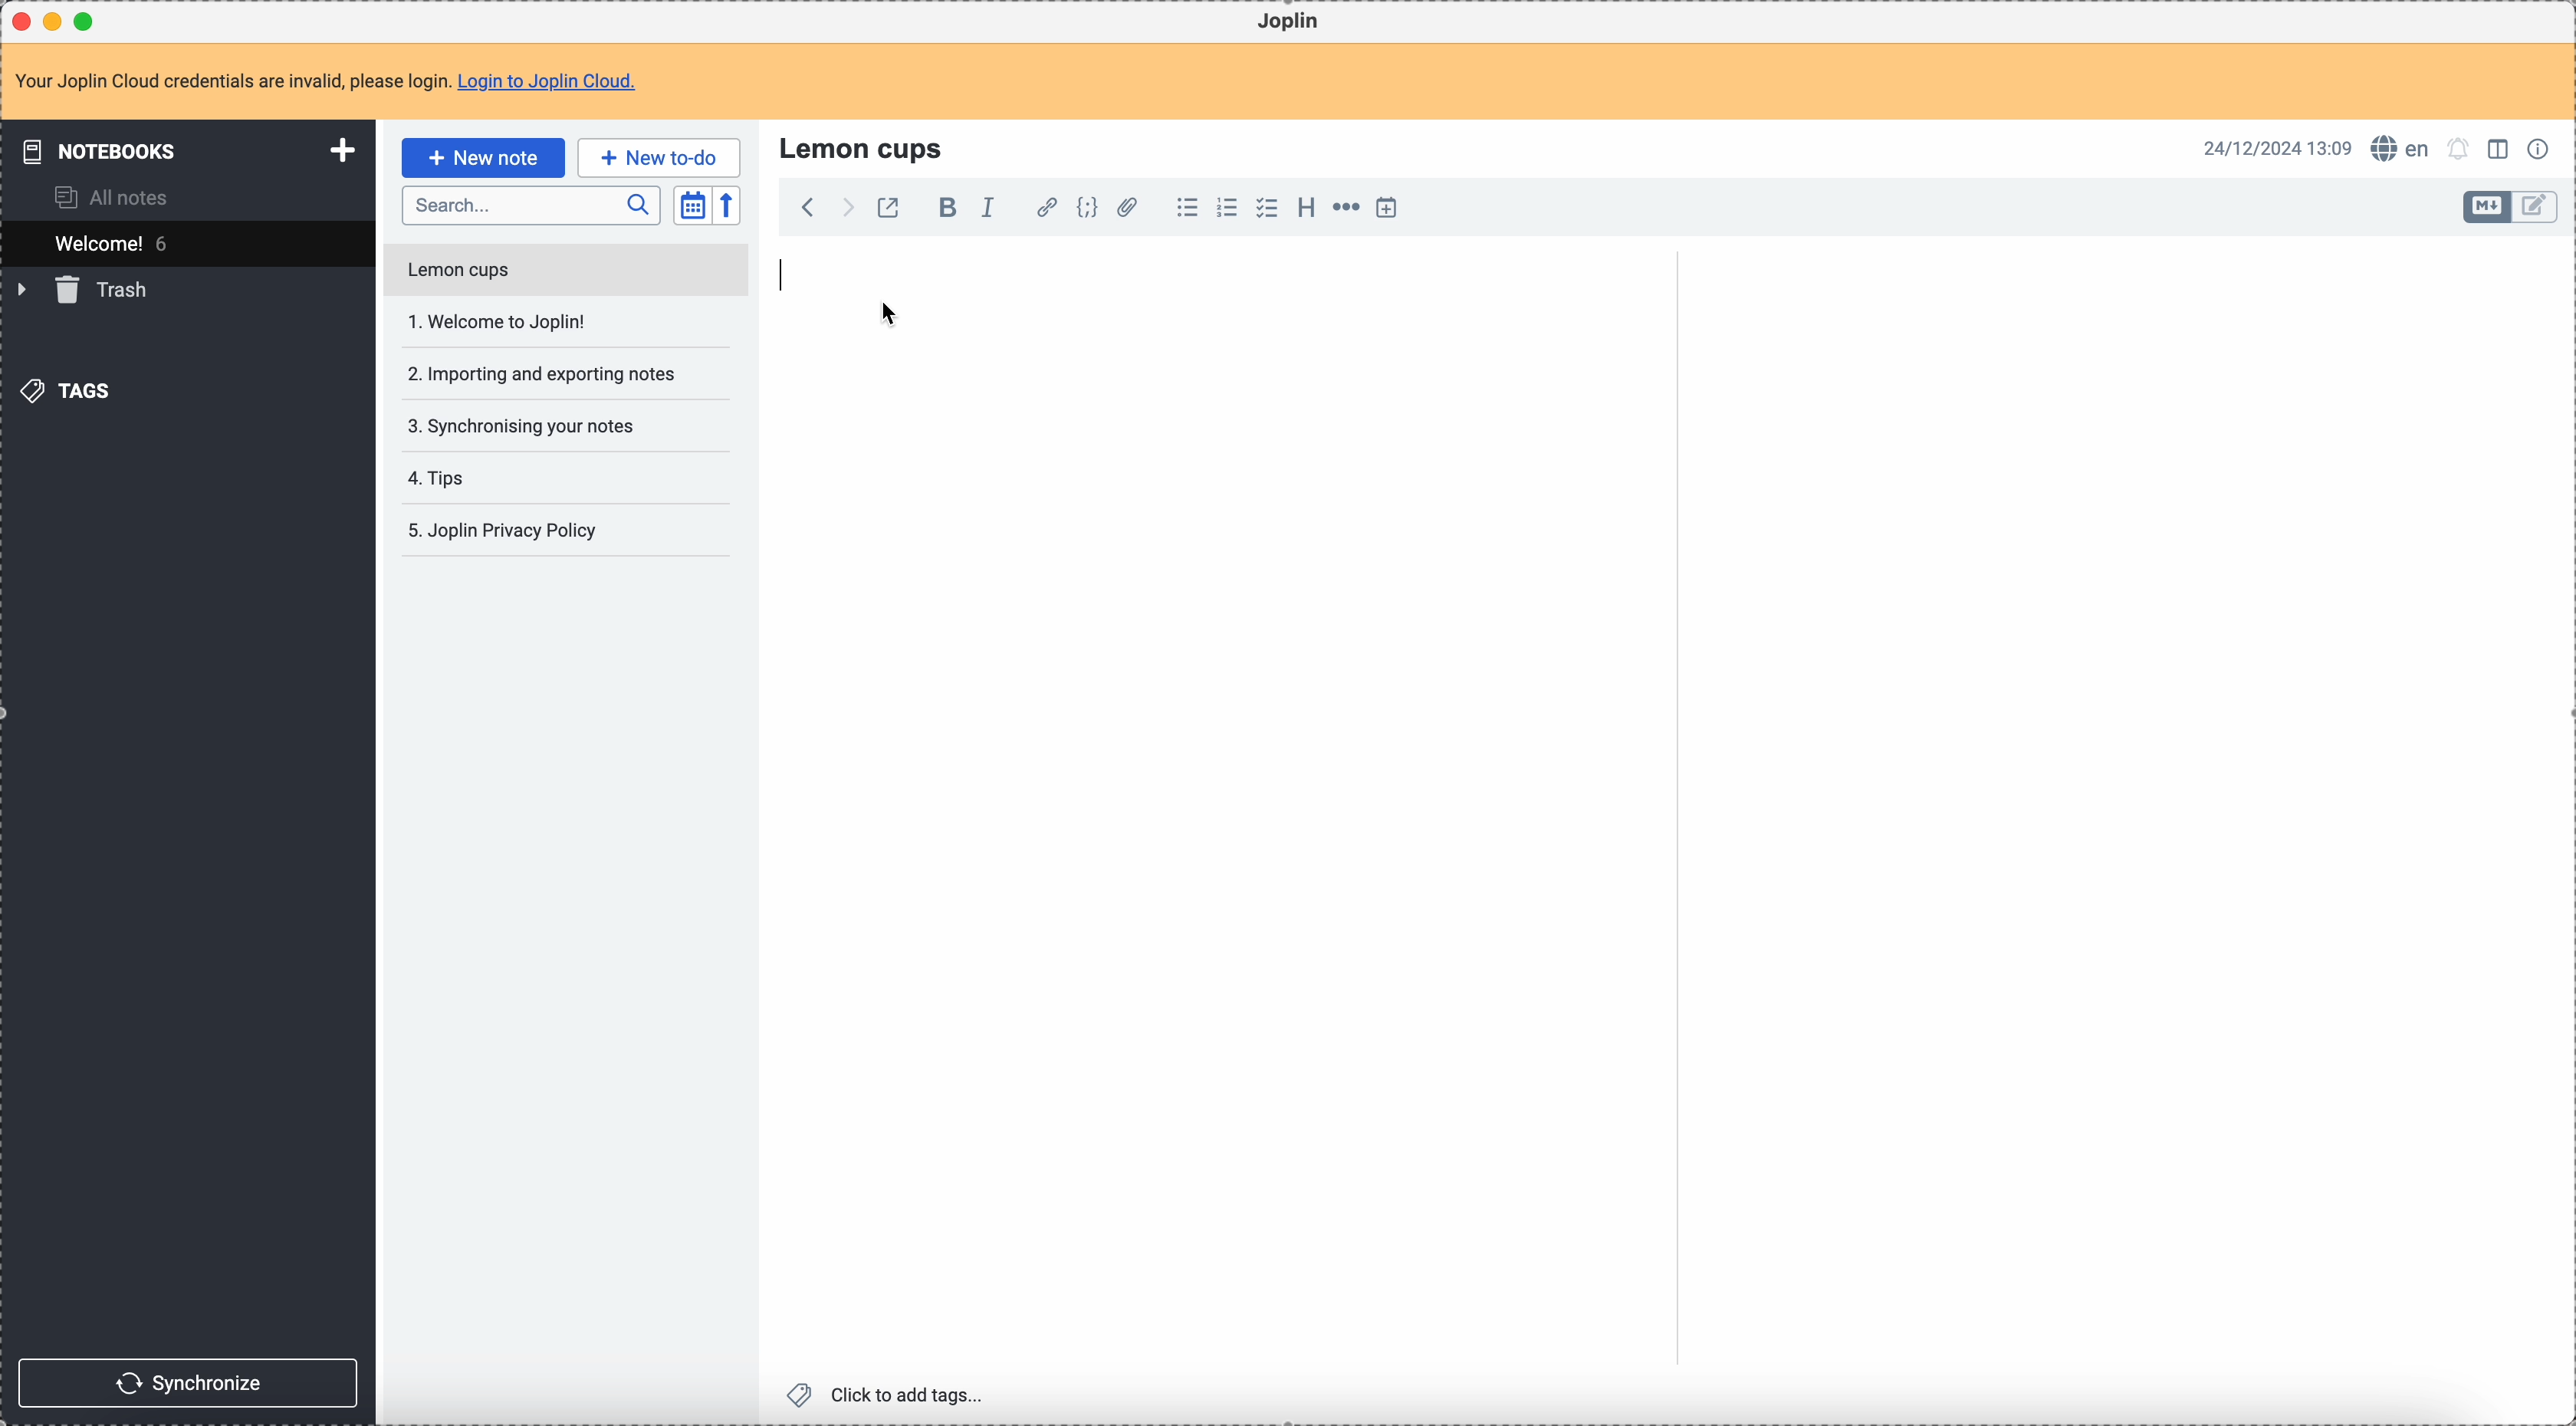 The height and width of the screenshot is (1426, 2576). I want to click on bulleted list, so click(1184, 208).